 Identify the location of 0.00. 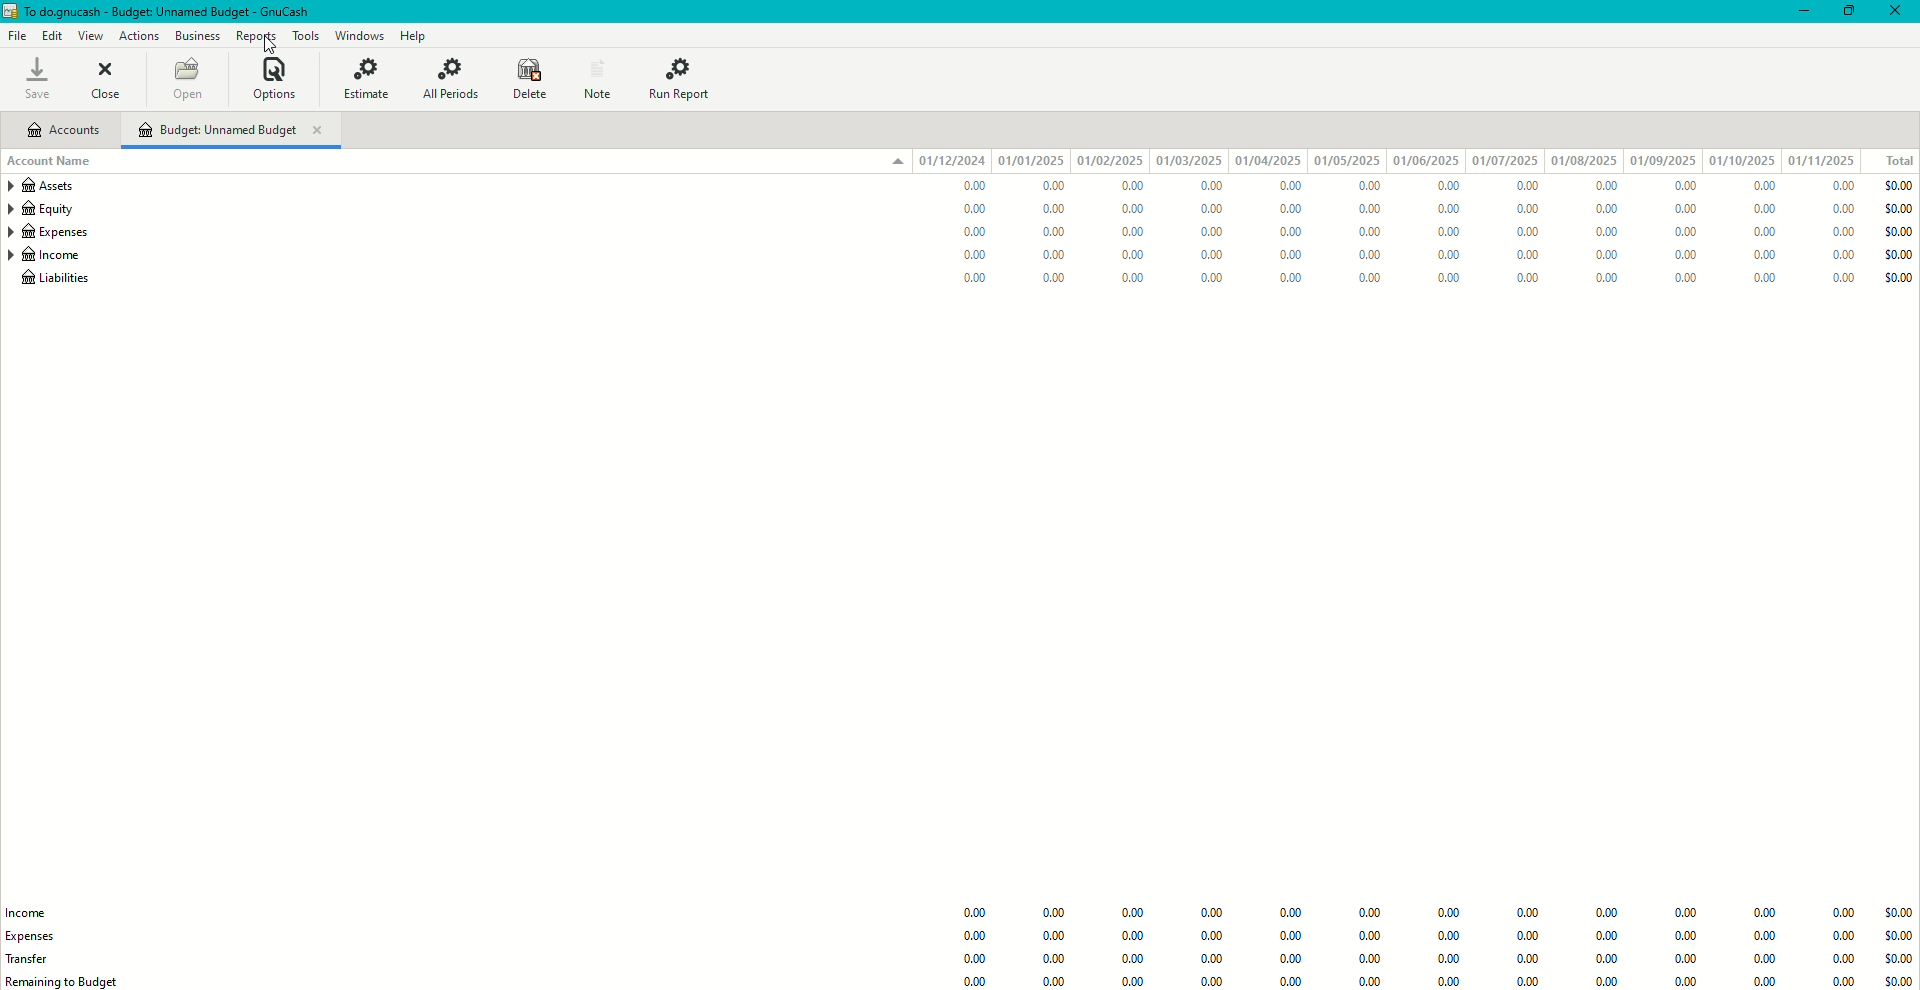
(1761, 914).